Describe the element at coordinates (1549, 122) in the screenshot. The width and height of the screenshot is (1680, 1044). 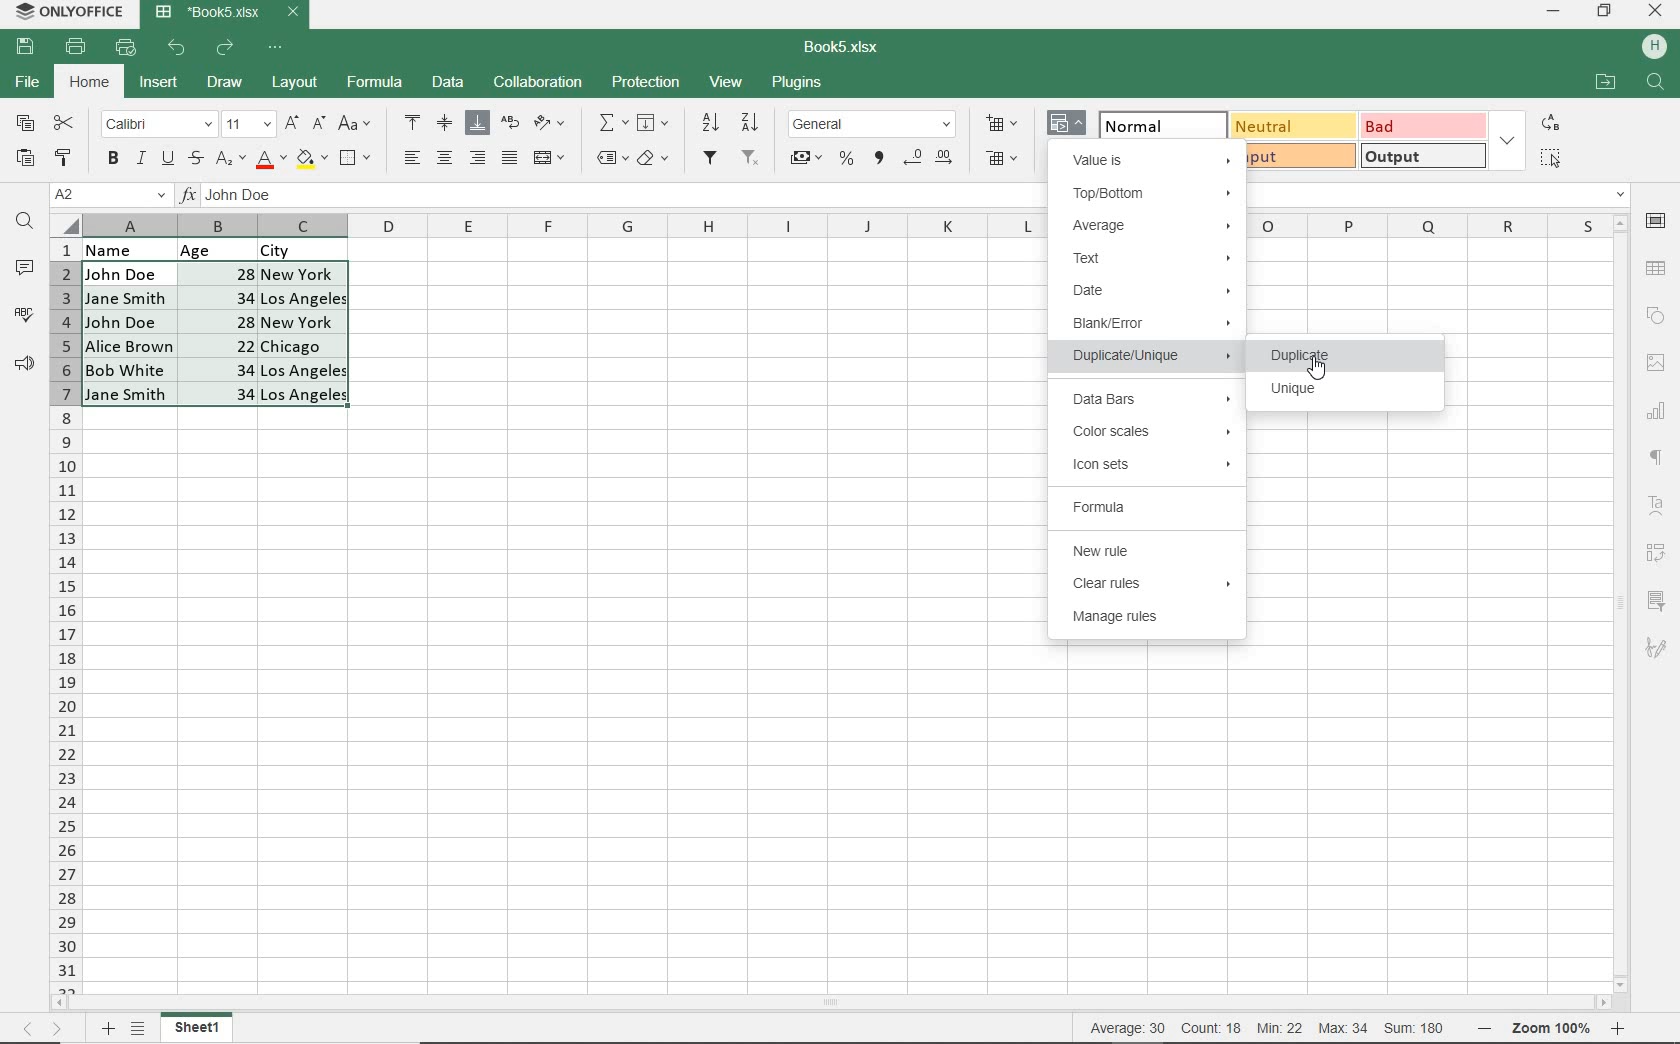
I see `REPLACE` at that location.